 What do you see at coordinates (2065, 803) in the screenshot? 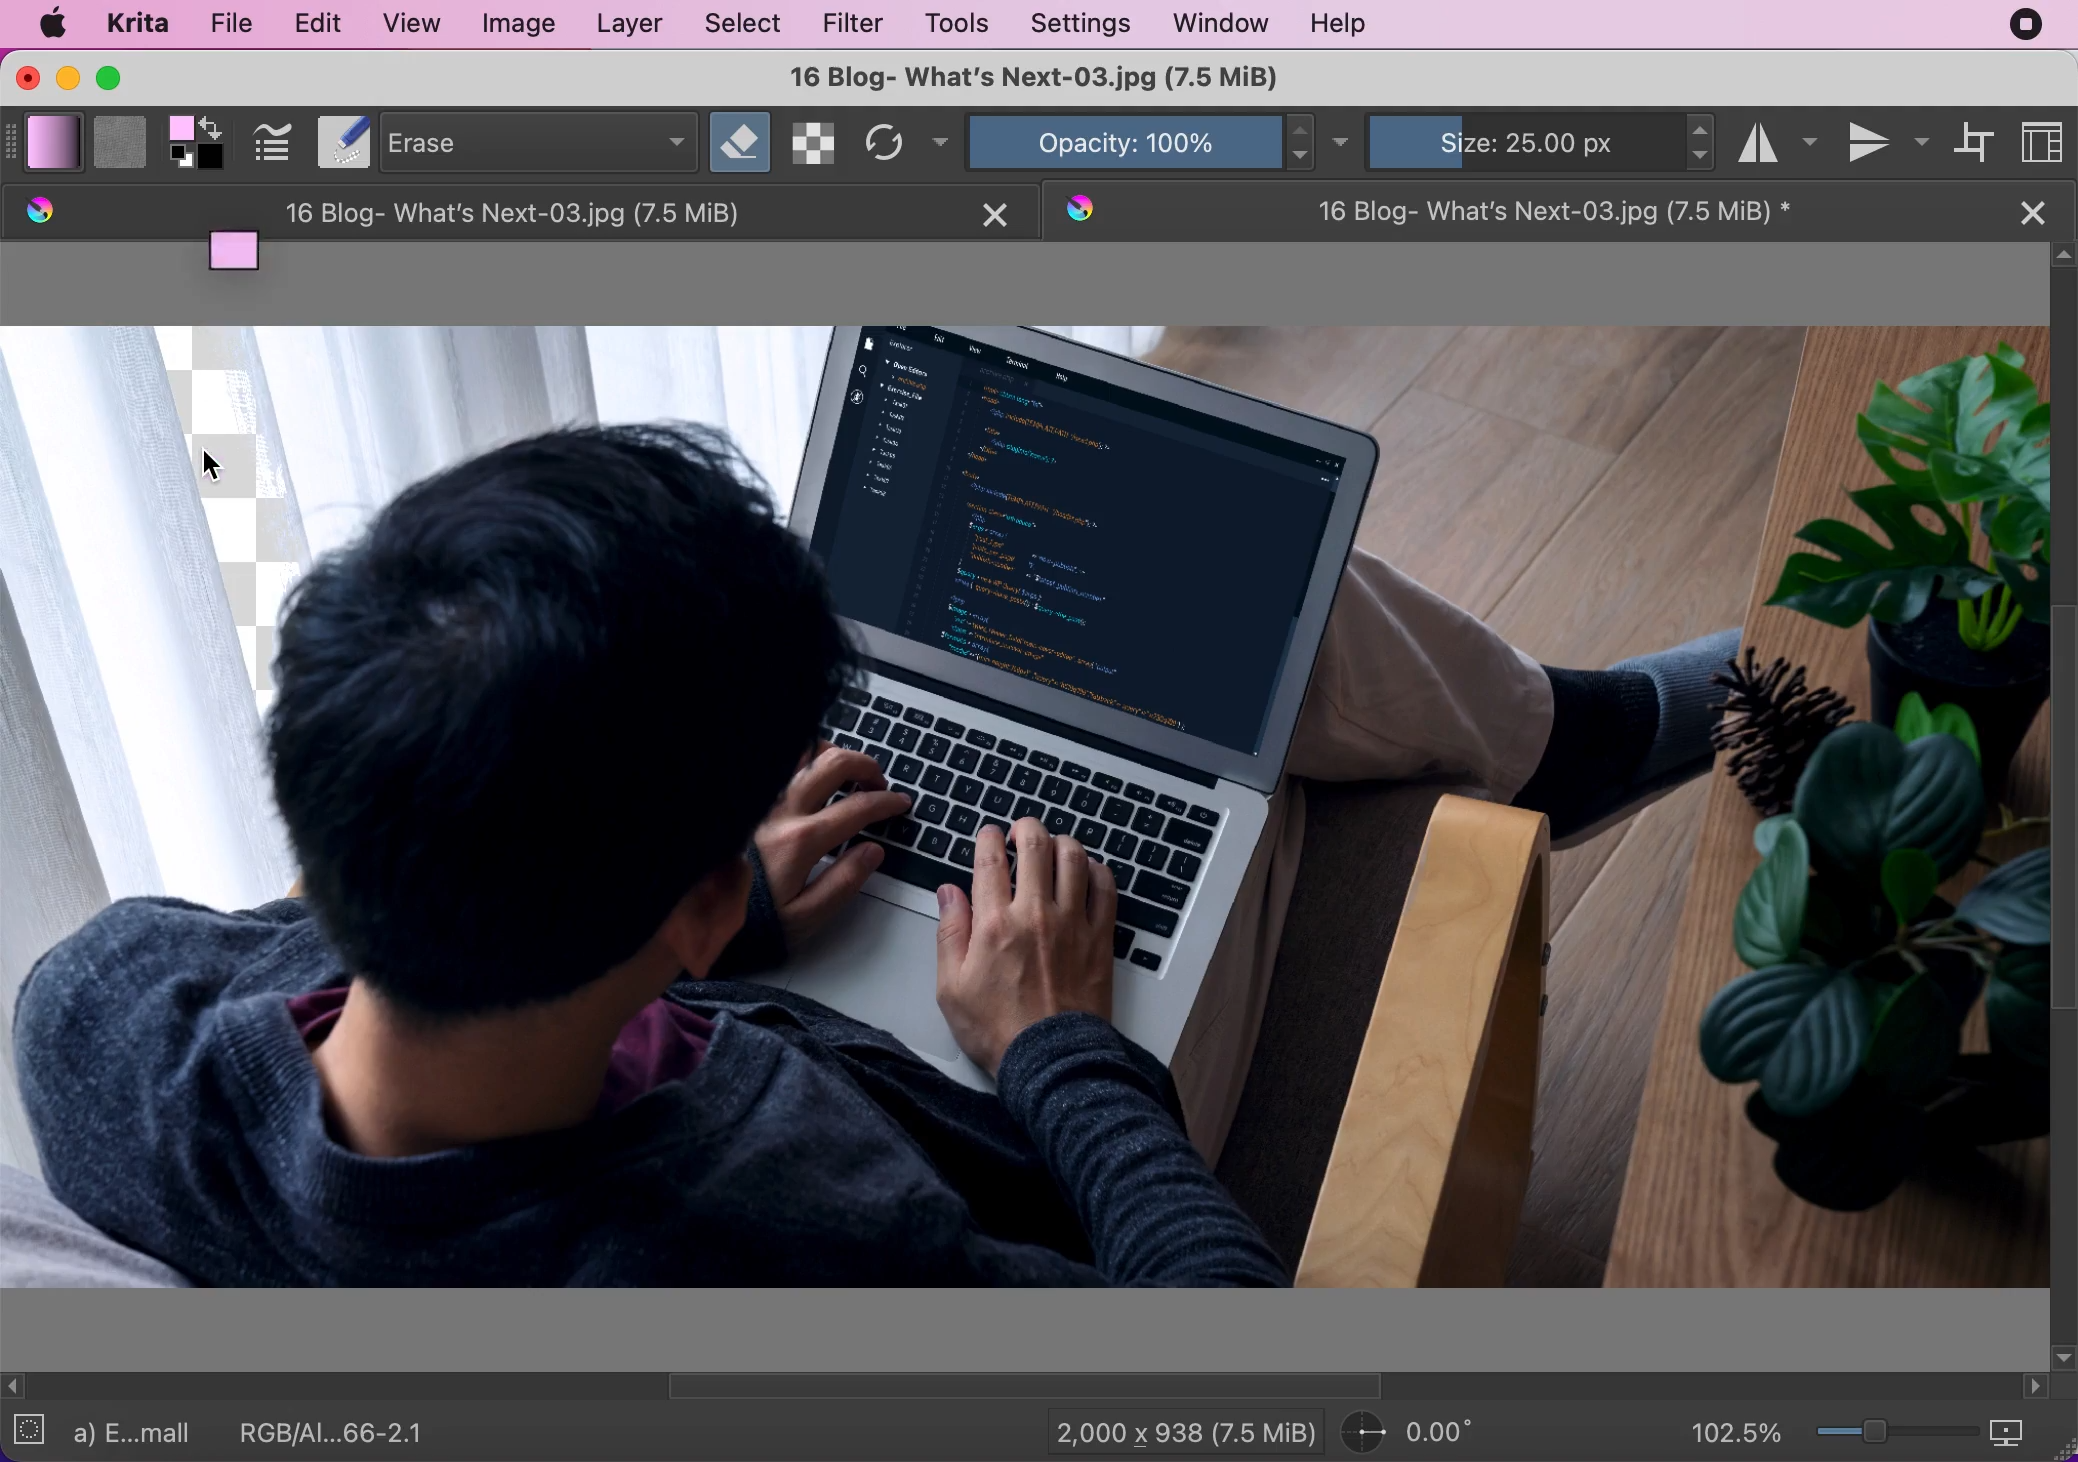
I see `scroll vertical bar` at bounding box center [2065, 803].